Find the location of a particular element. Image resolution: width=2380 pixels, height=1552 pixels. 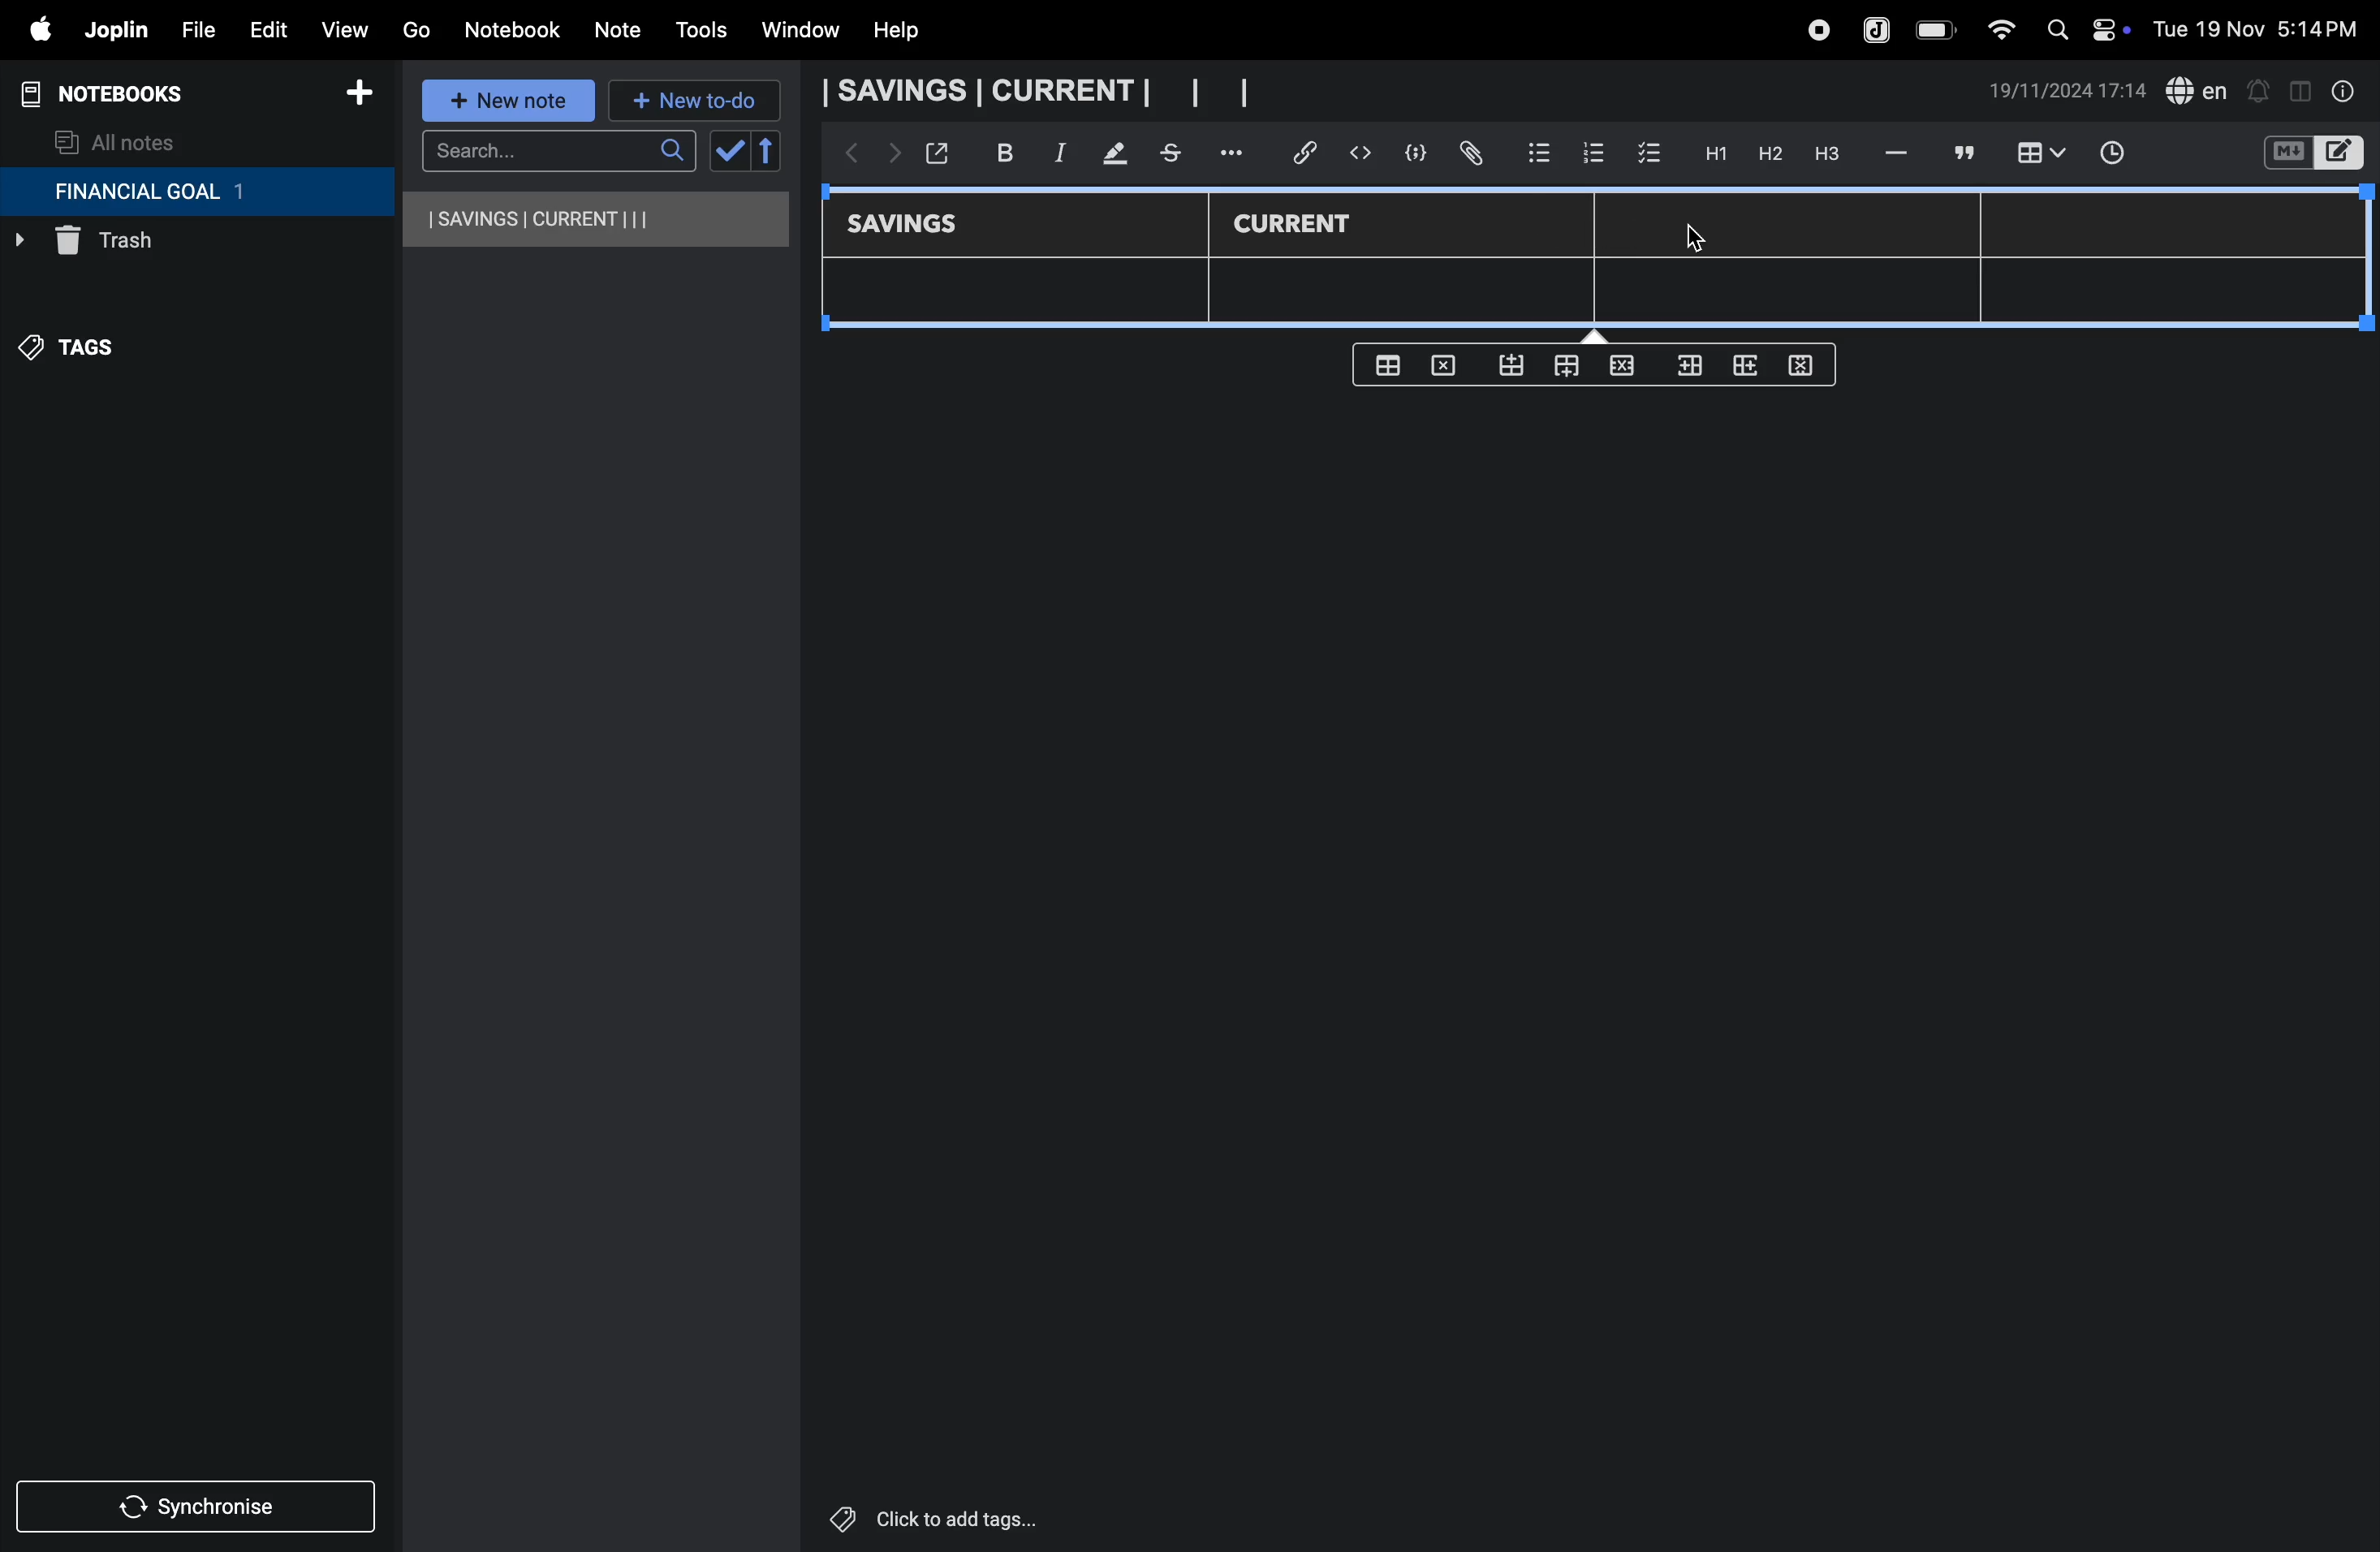

heading 3 is located at coordinates (1827, 154).